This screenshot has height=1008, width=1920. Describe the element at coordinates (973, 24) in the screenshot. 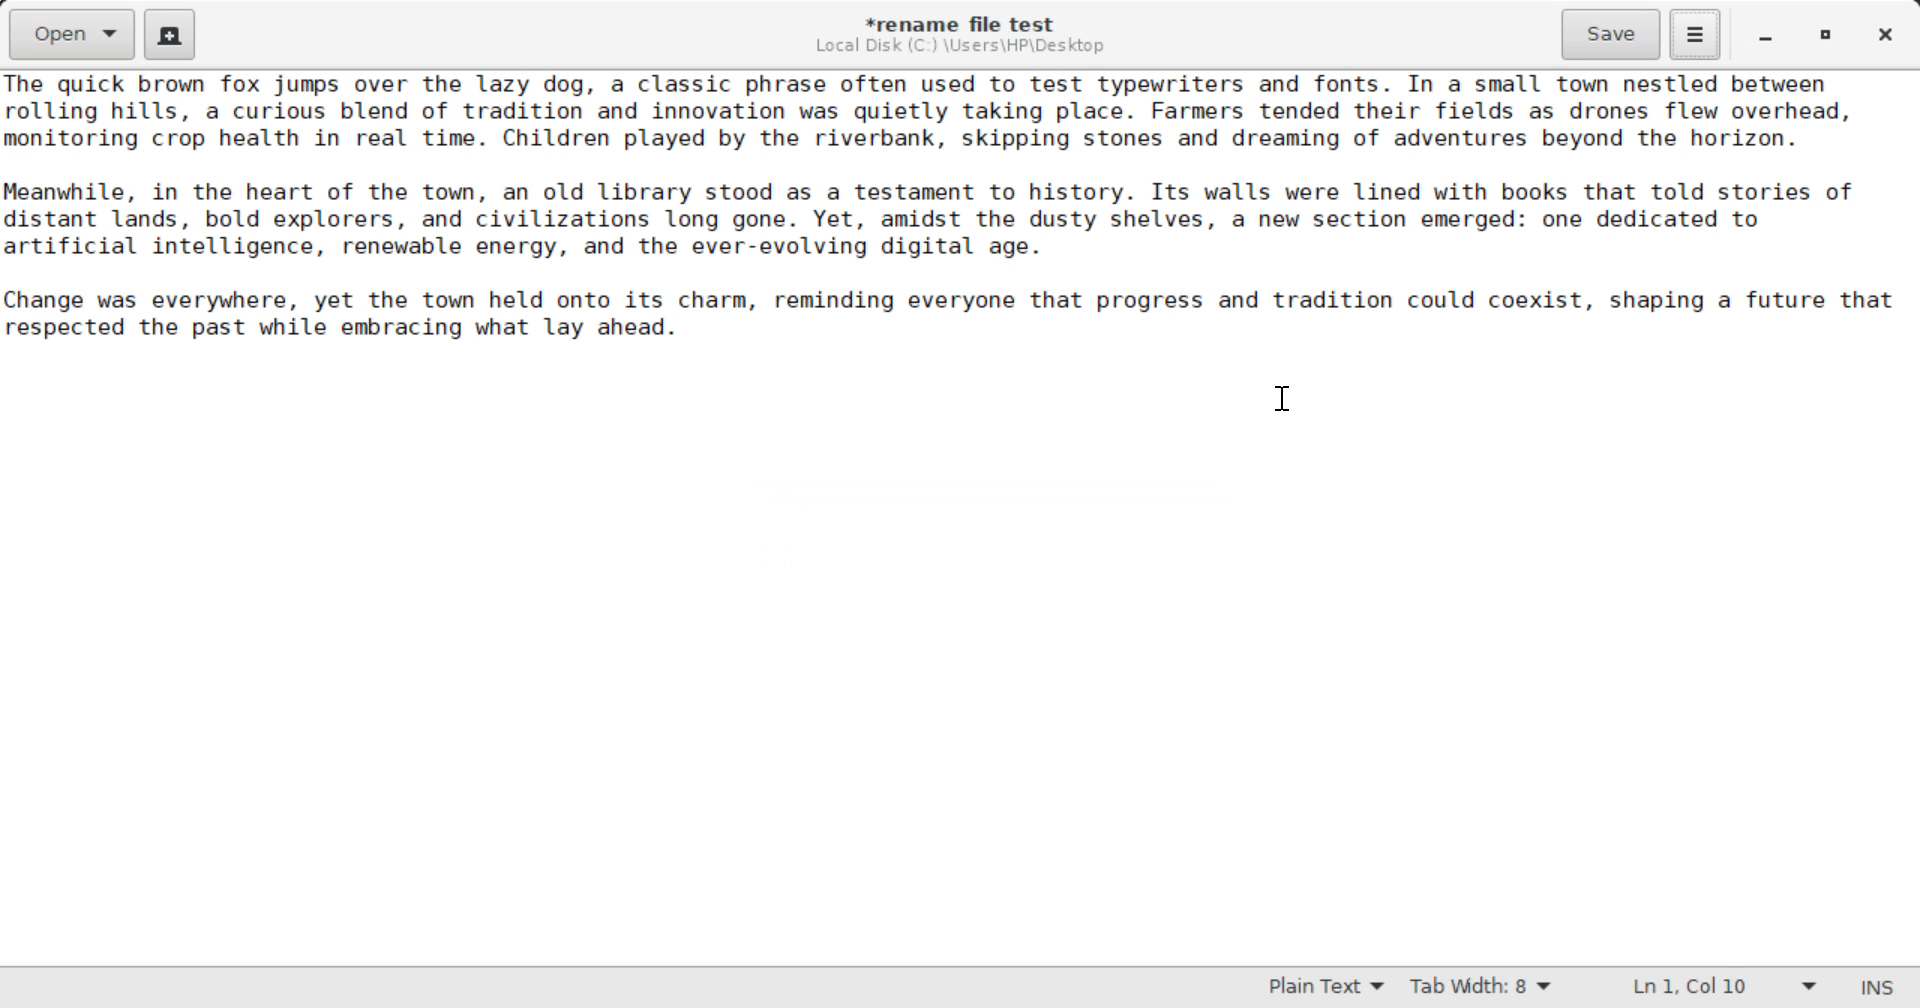

I see `*rename file test` at that location.